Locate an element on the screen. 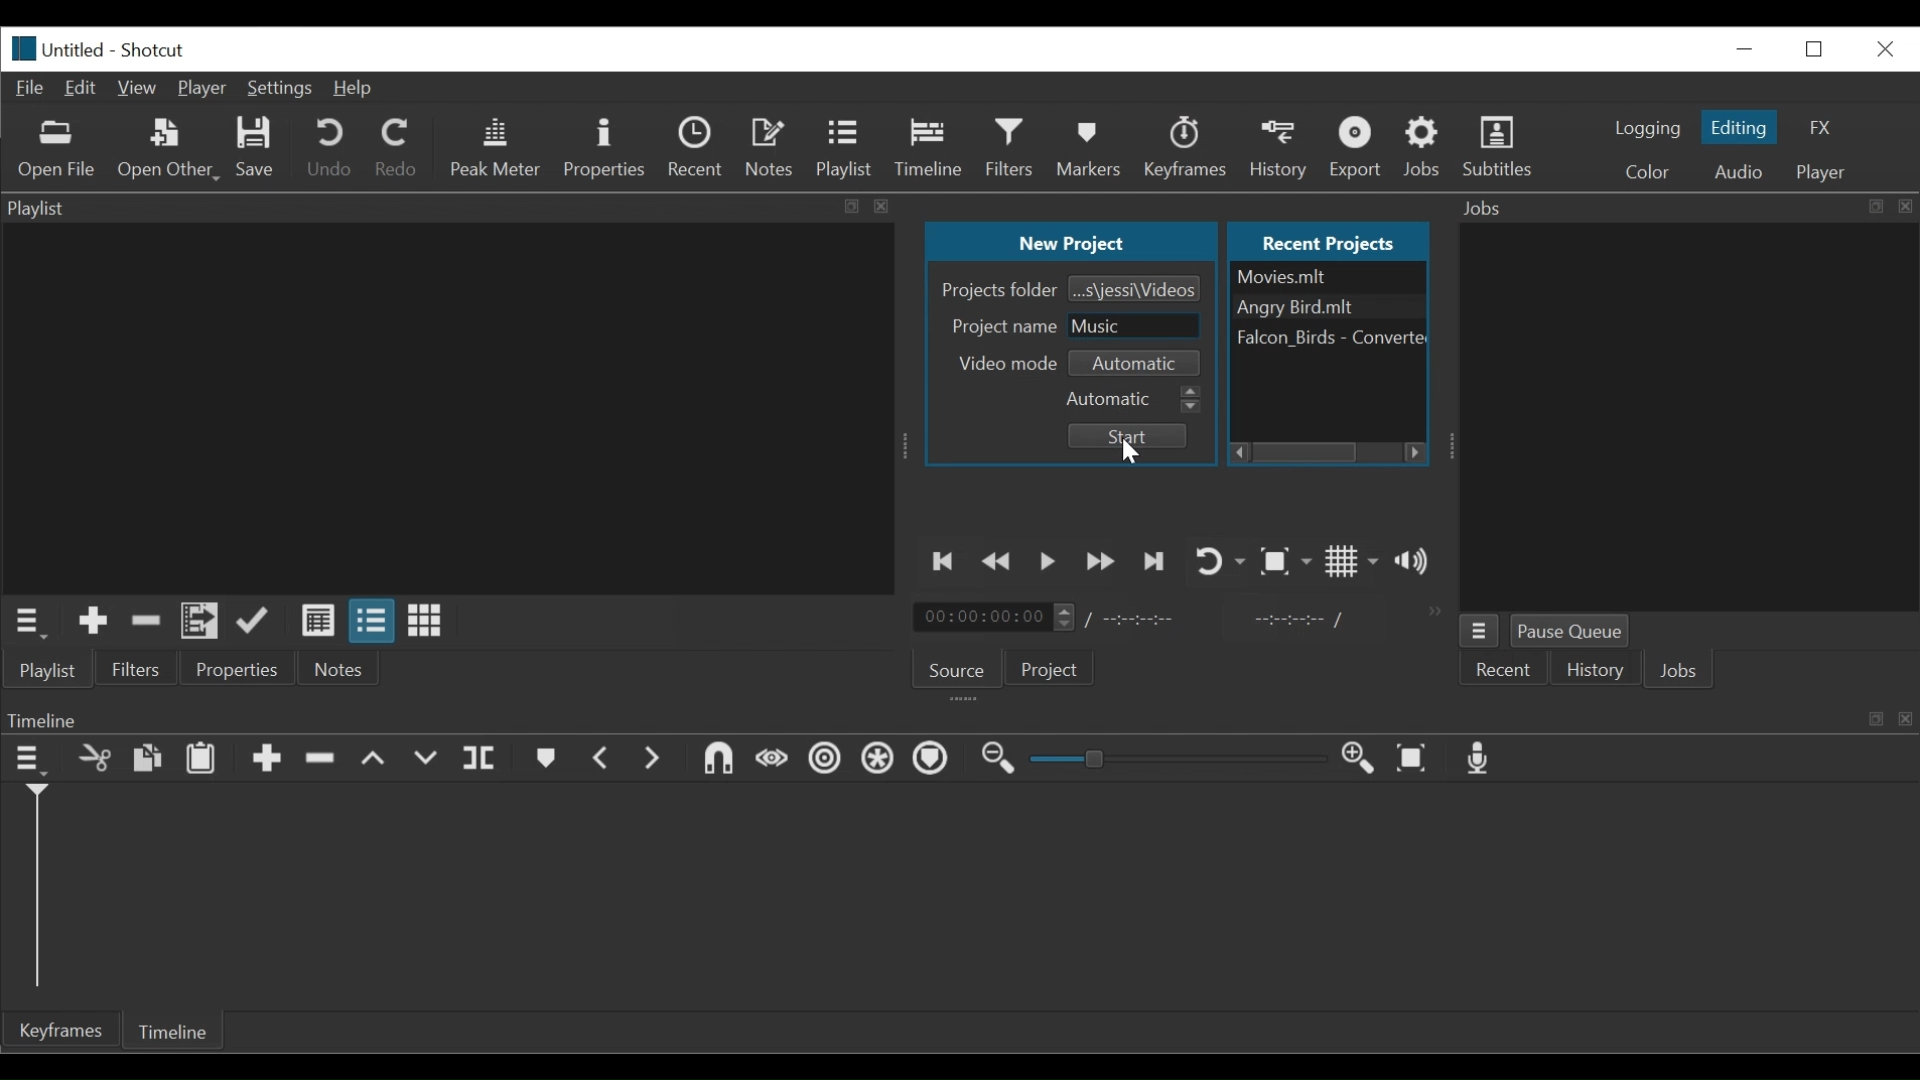 This screenshot has height=1080, width=1920. Project name is located at coordinates (1003, 329).